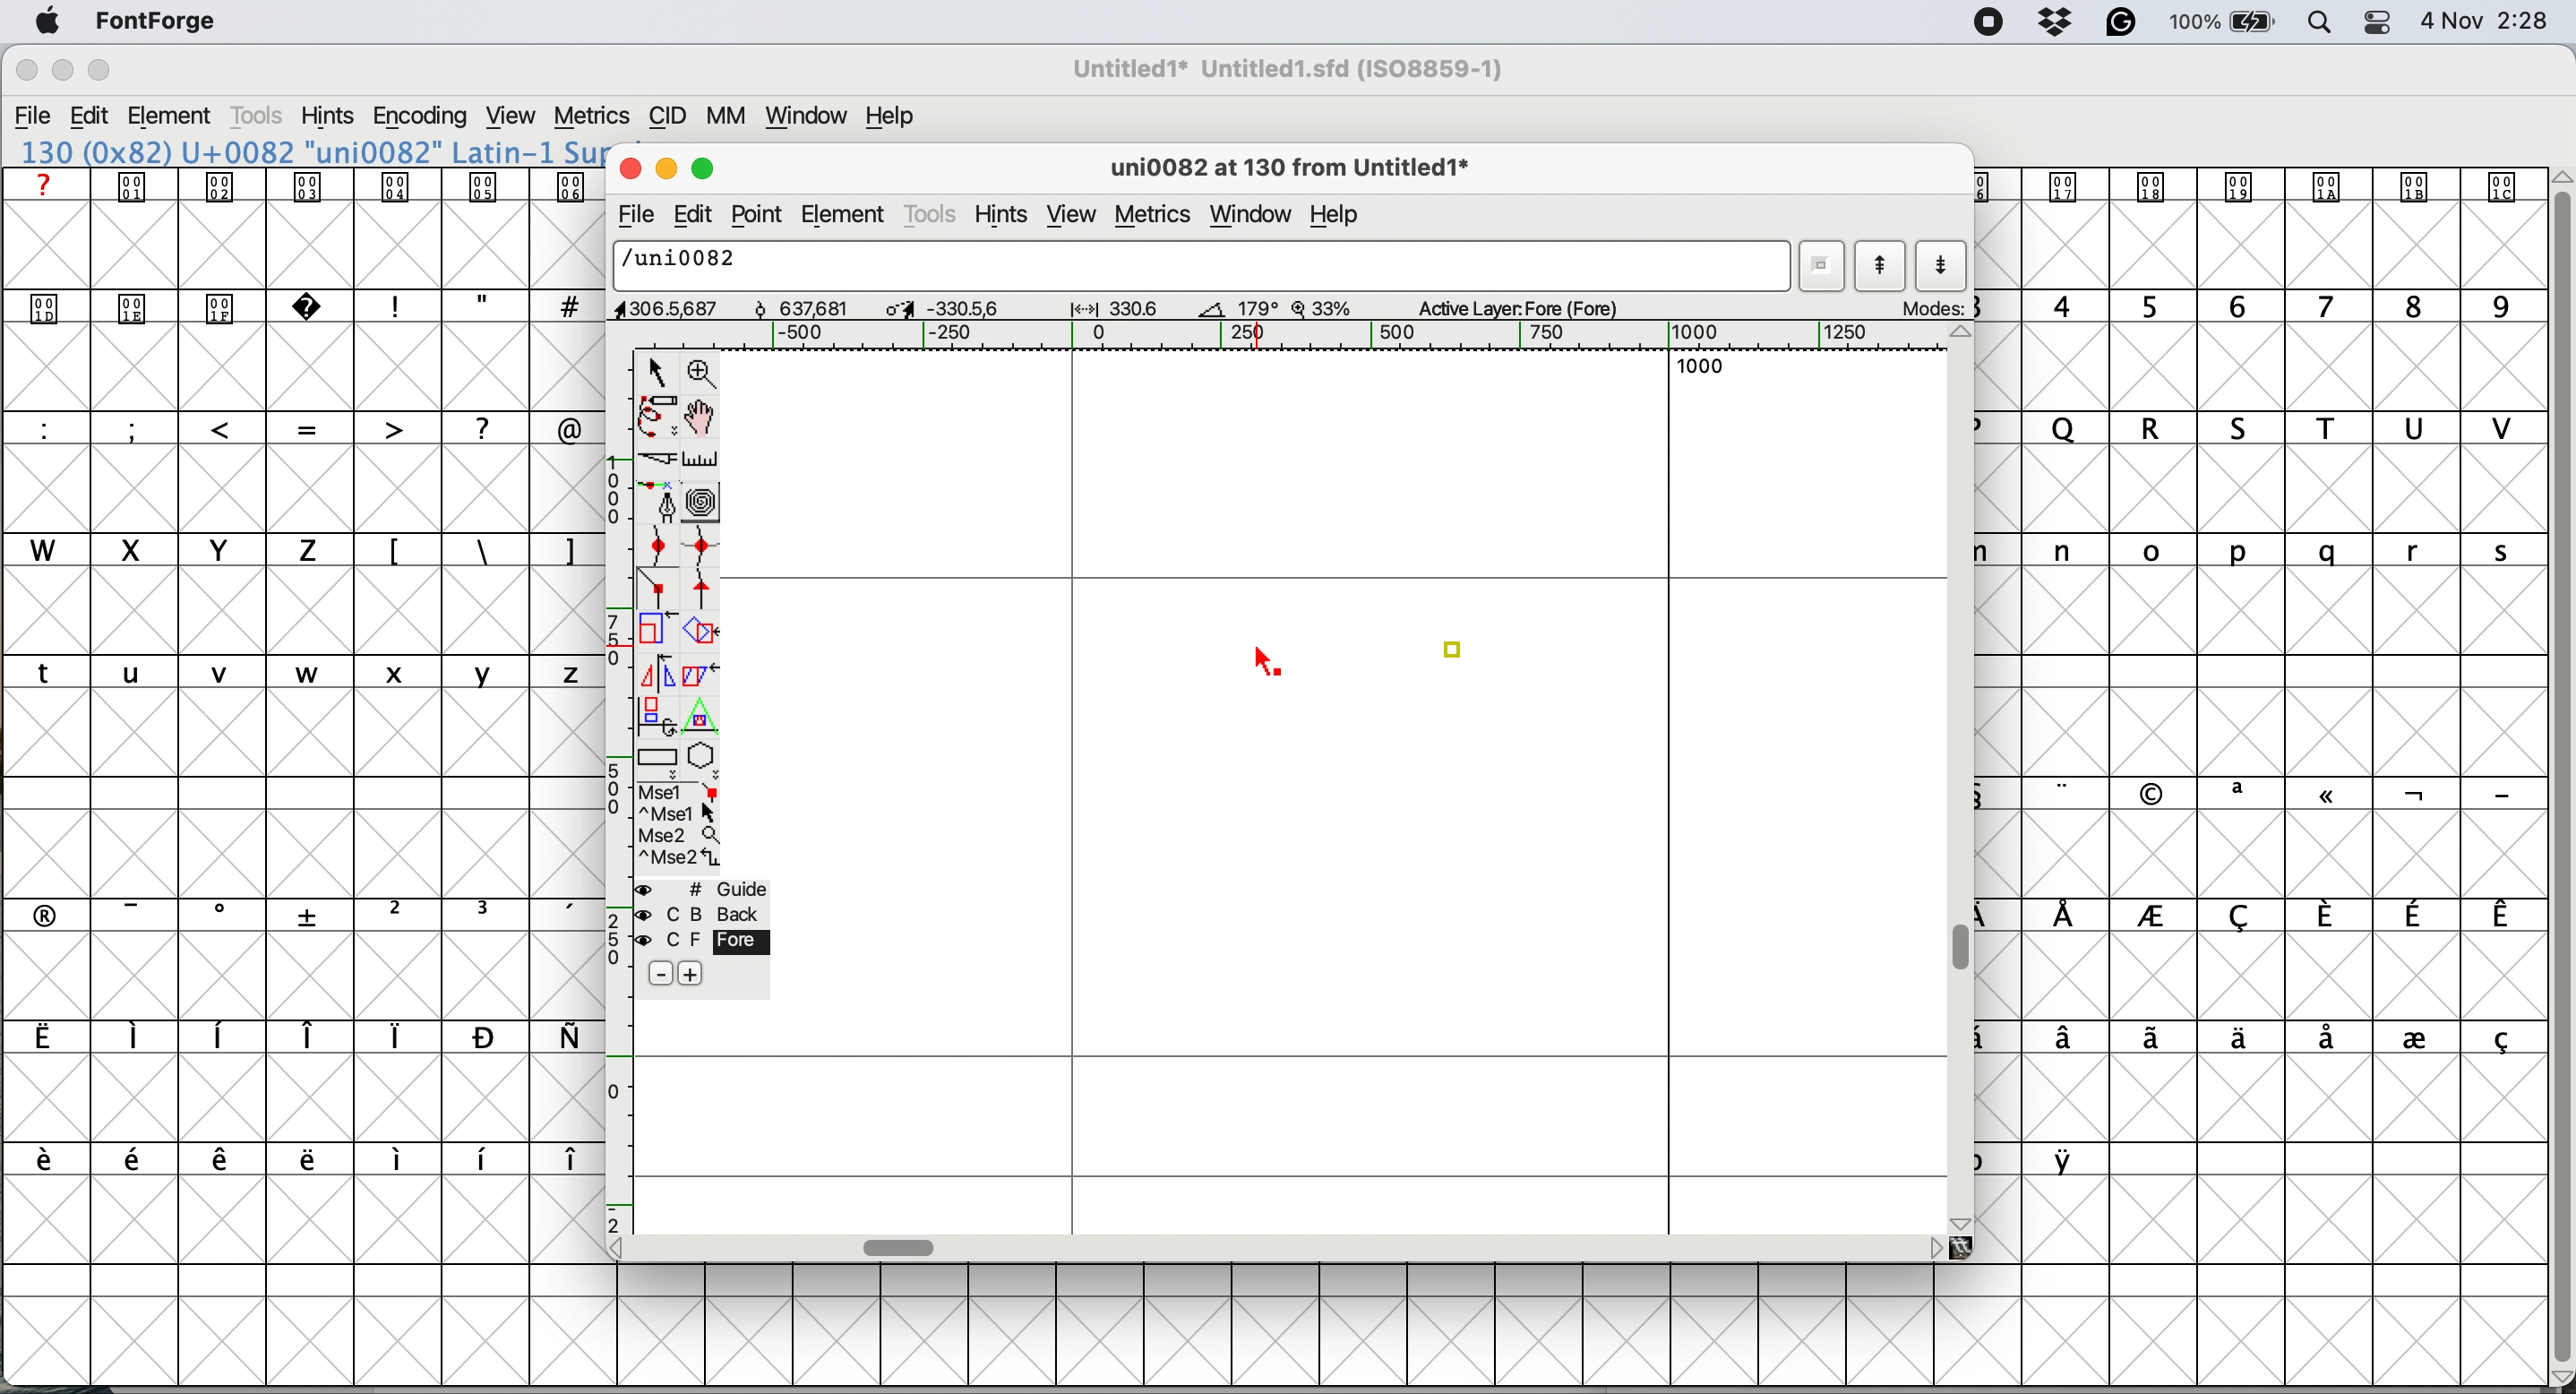 This screenshot has height=1394, width=2576. I want to click on lowercase letters, so click(2277, 551).